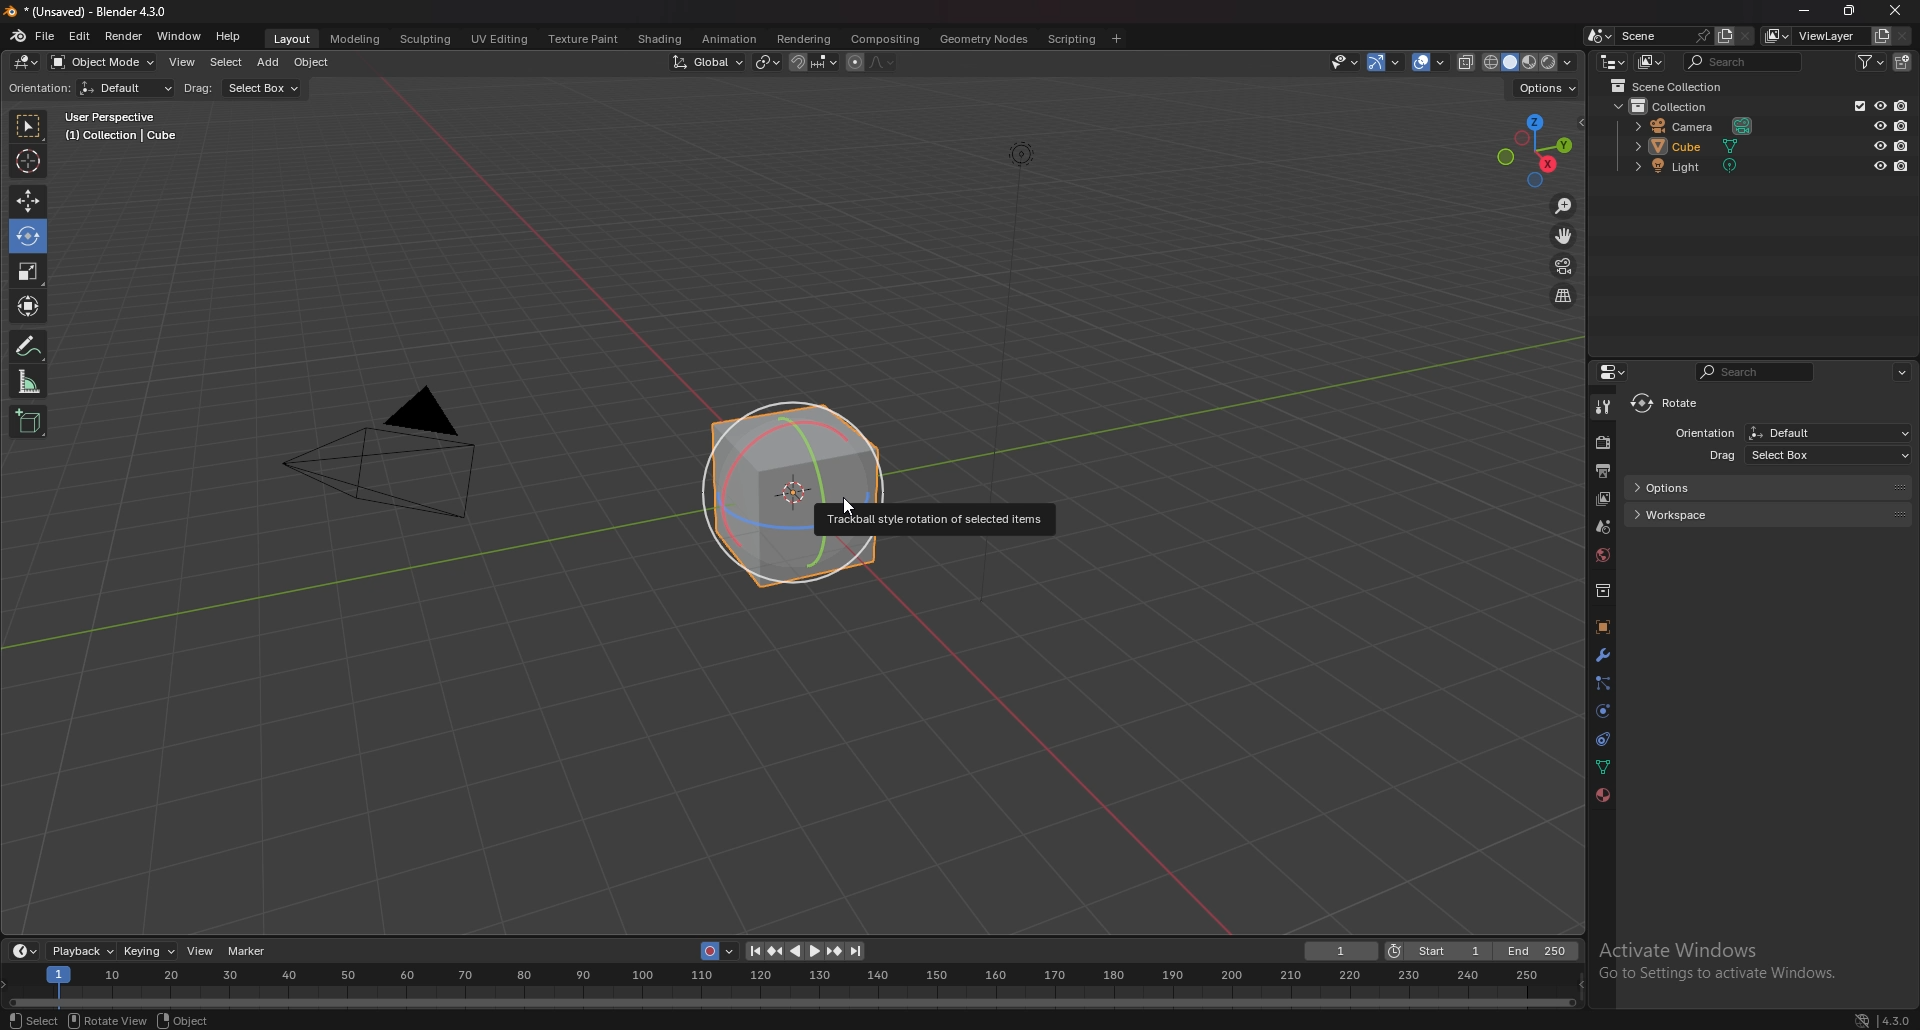 The width and height of the screenshot is (1920, 1030). What do you see at coordinates (777, 952) in the screenshot?
I see `jump to keyframe` at bounding box center [777, 952].